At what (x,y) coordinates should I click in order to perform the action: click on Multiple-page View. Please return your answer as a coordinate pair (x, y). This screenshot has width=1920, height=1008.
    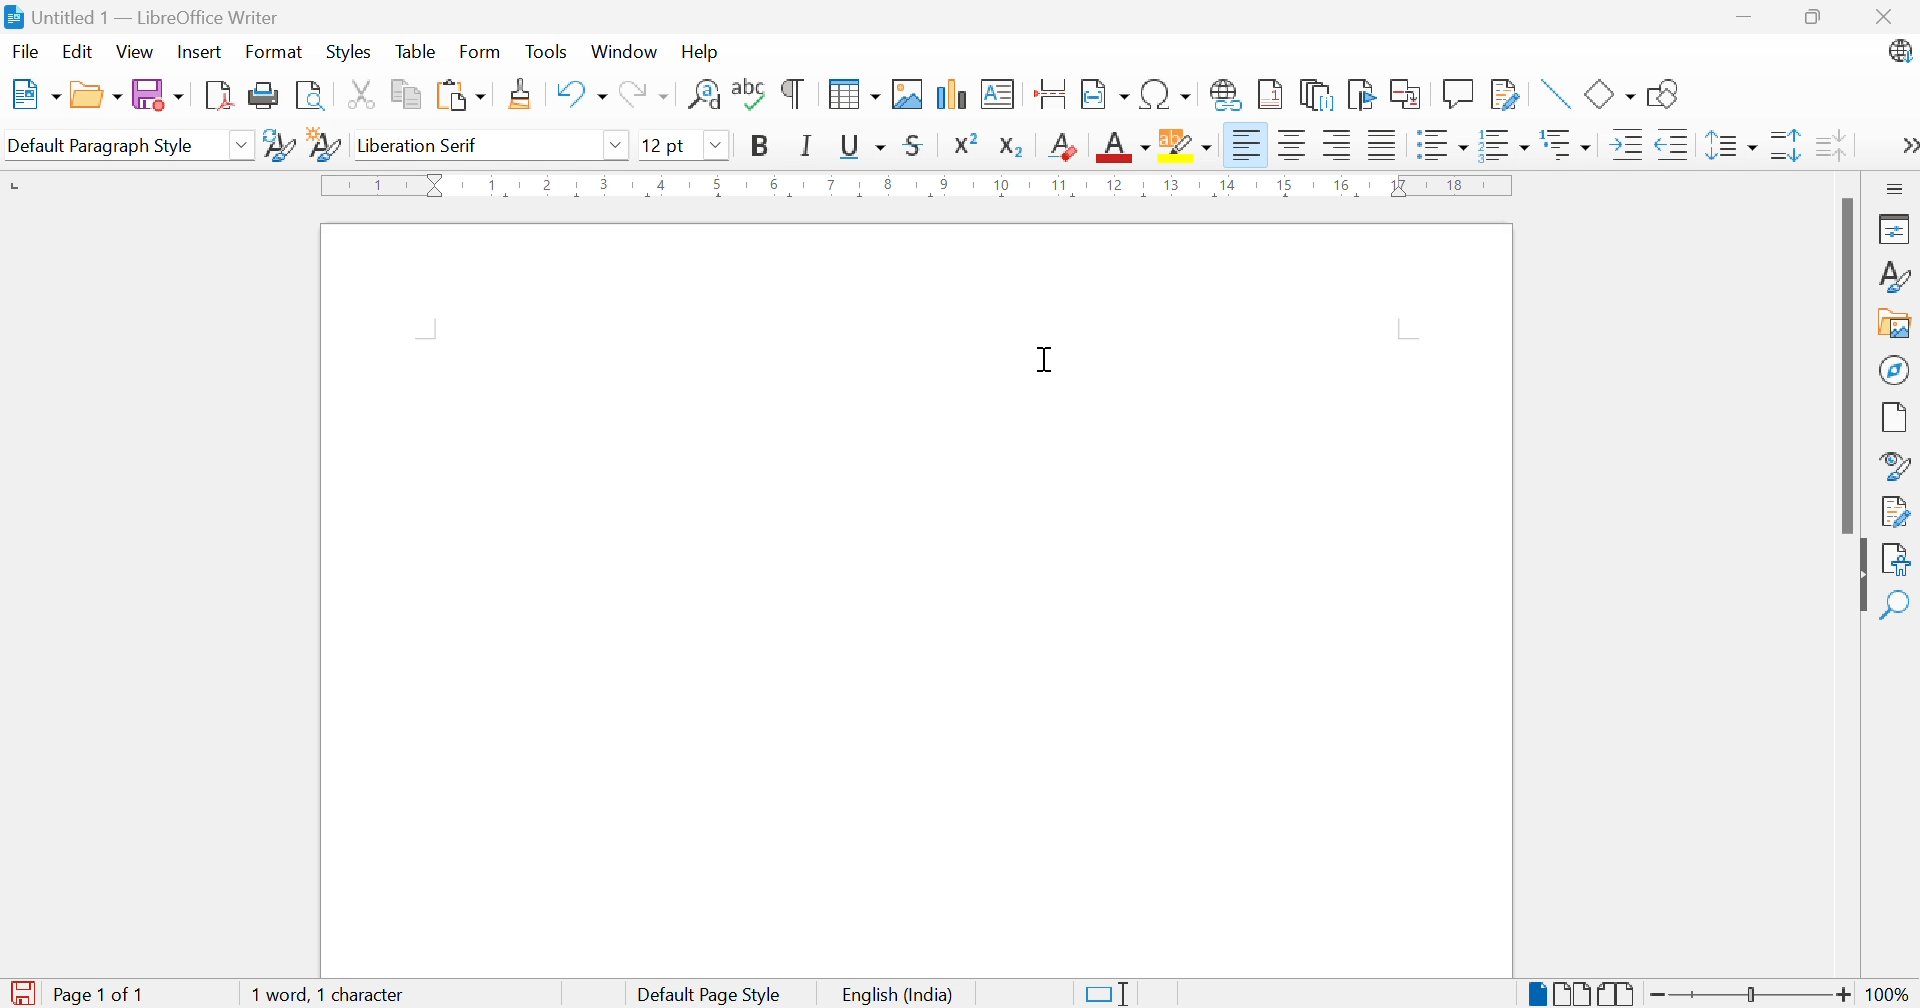
    Looking at the image, I should click on (1575, 991).